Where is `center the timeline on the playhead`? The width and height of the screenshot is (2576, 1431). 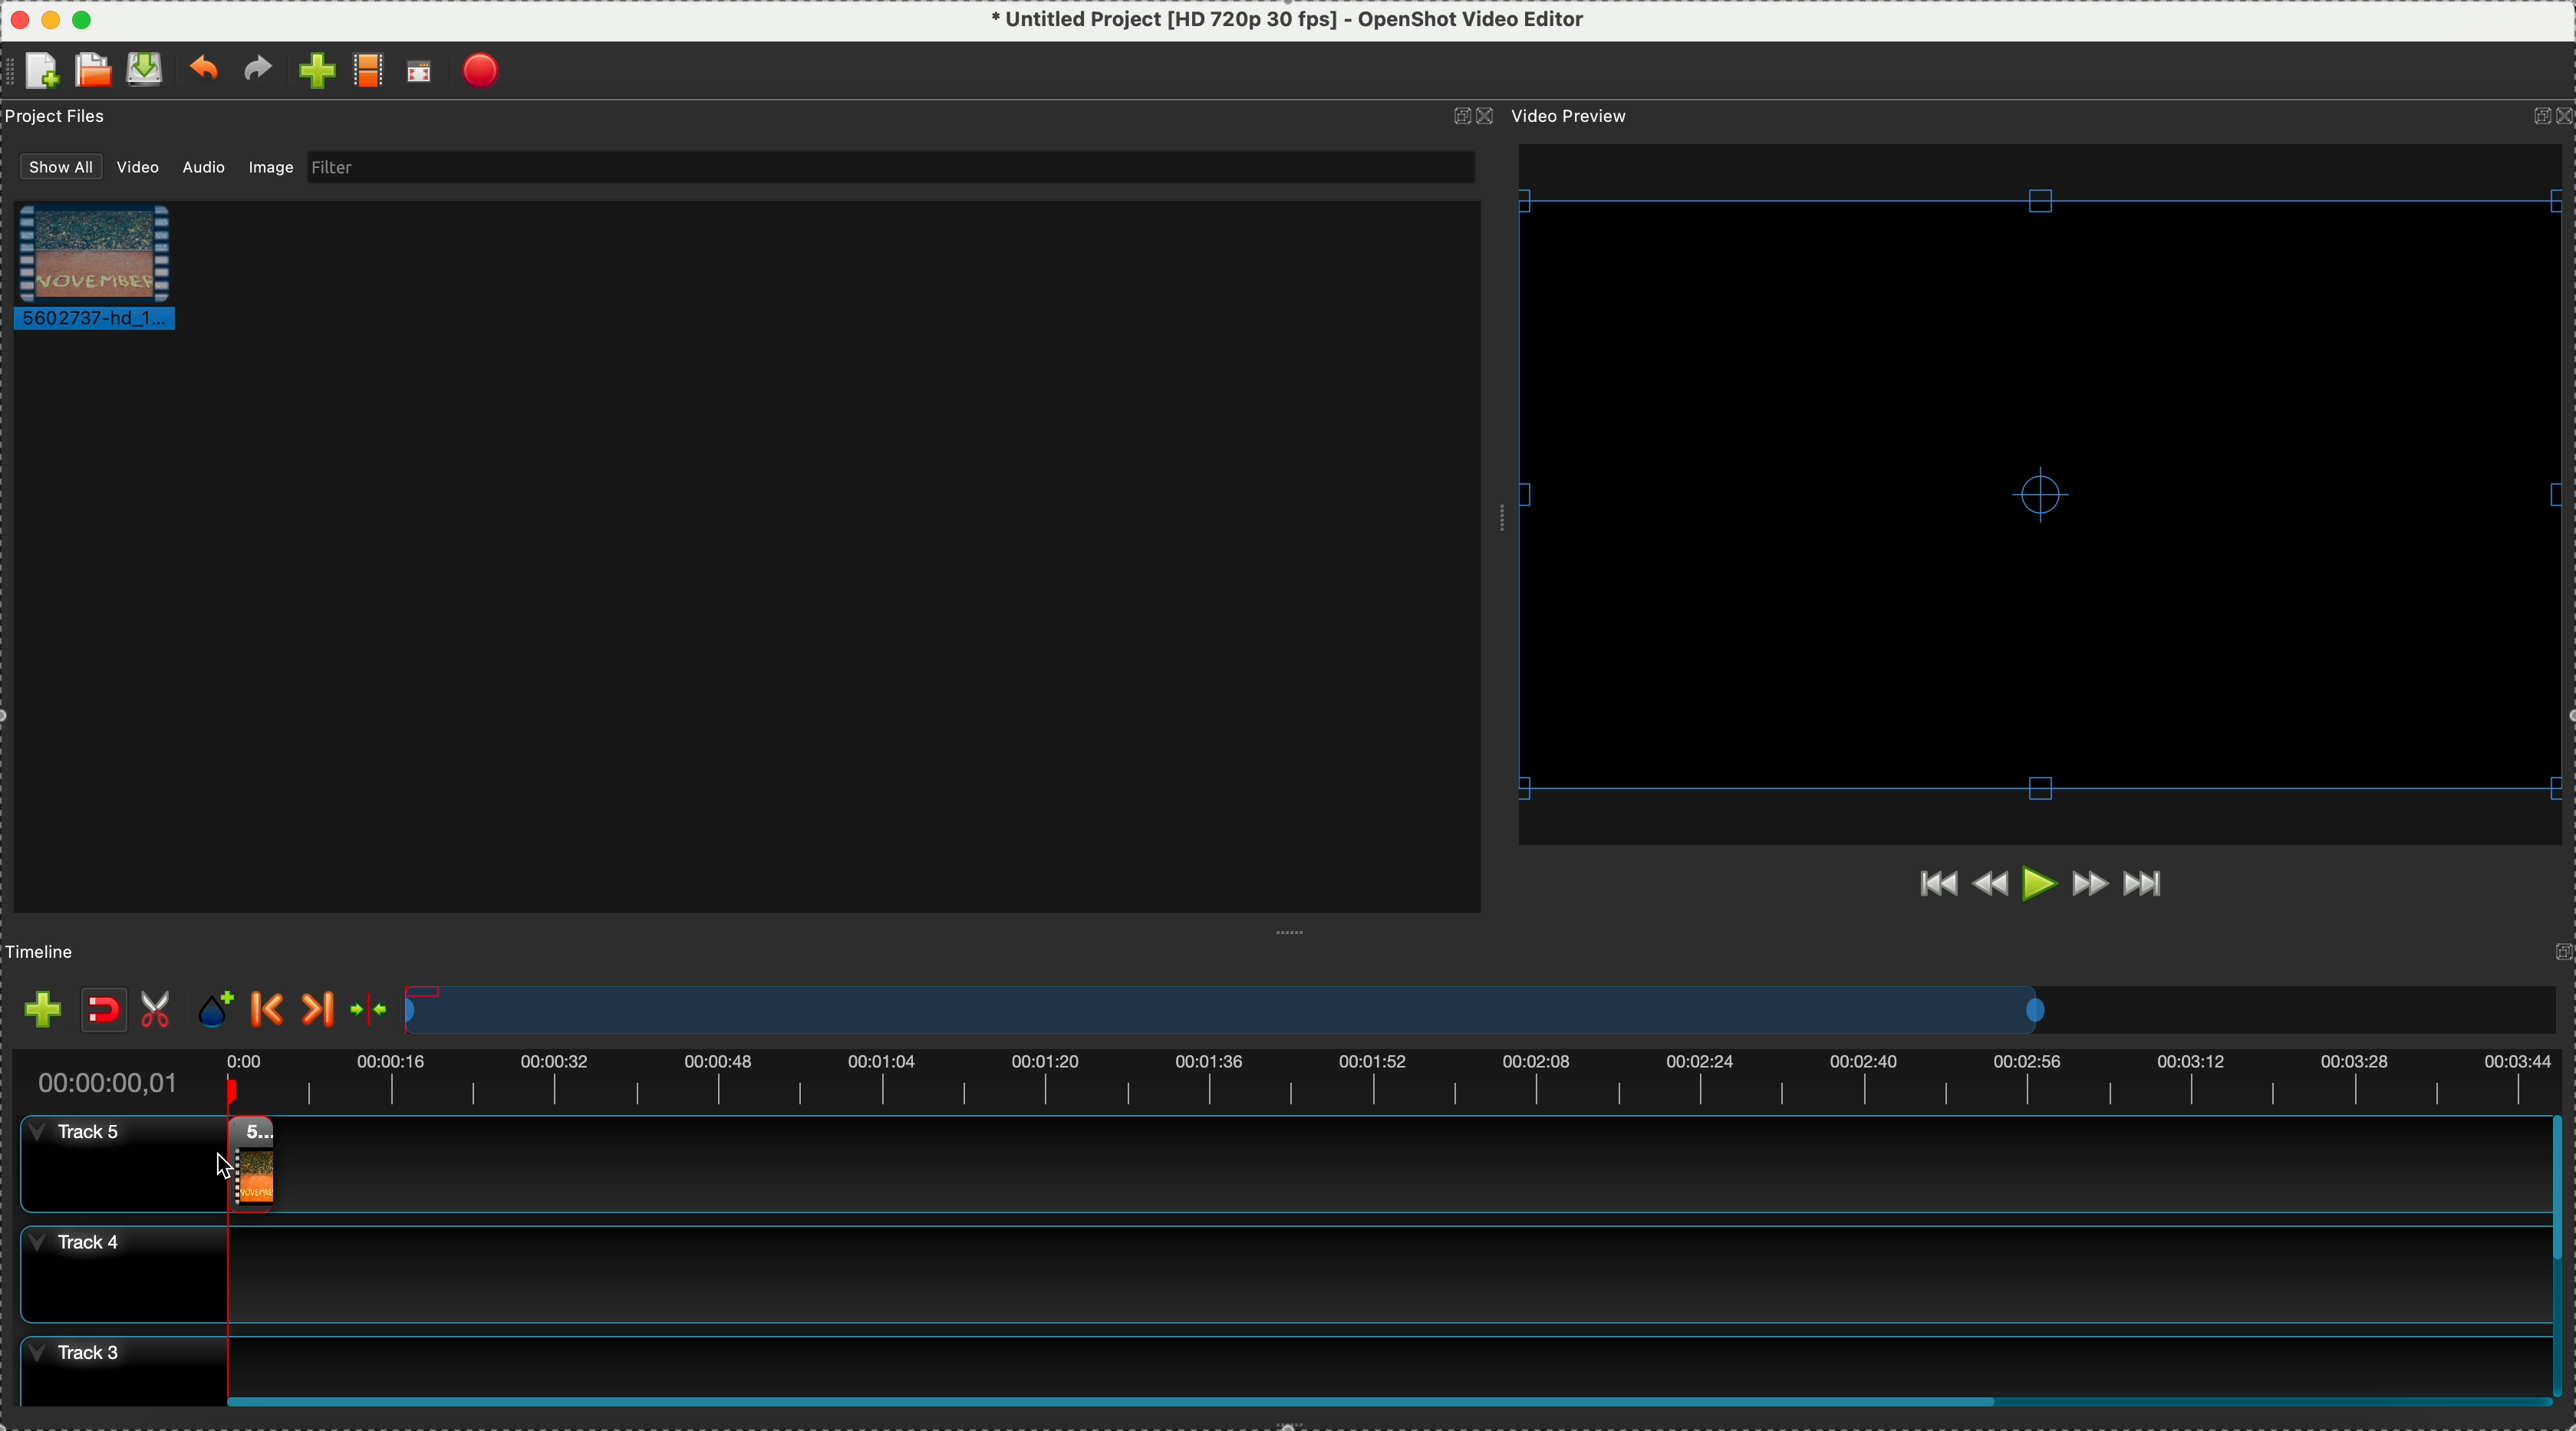
center the timeline on the playhead is located at coordinates (372, 1009).